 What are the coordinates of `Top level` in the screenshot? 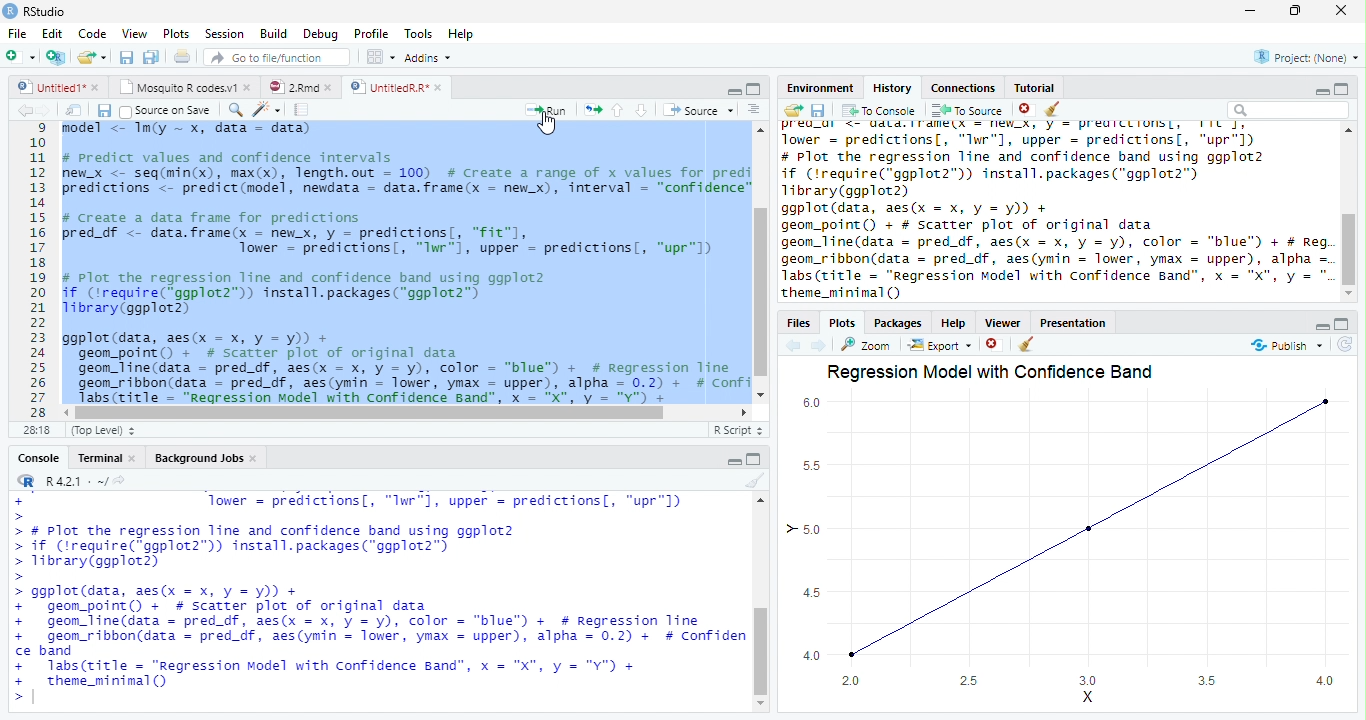 It's located at (102, 432).